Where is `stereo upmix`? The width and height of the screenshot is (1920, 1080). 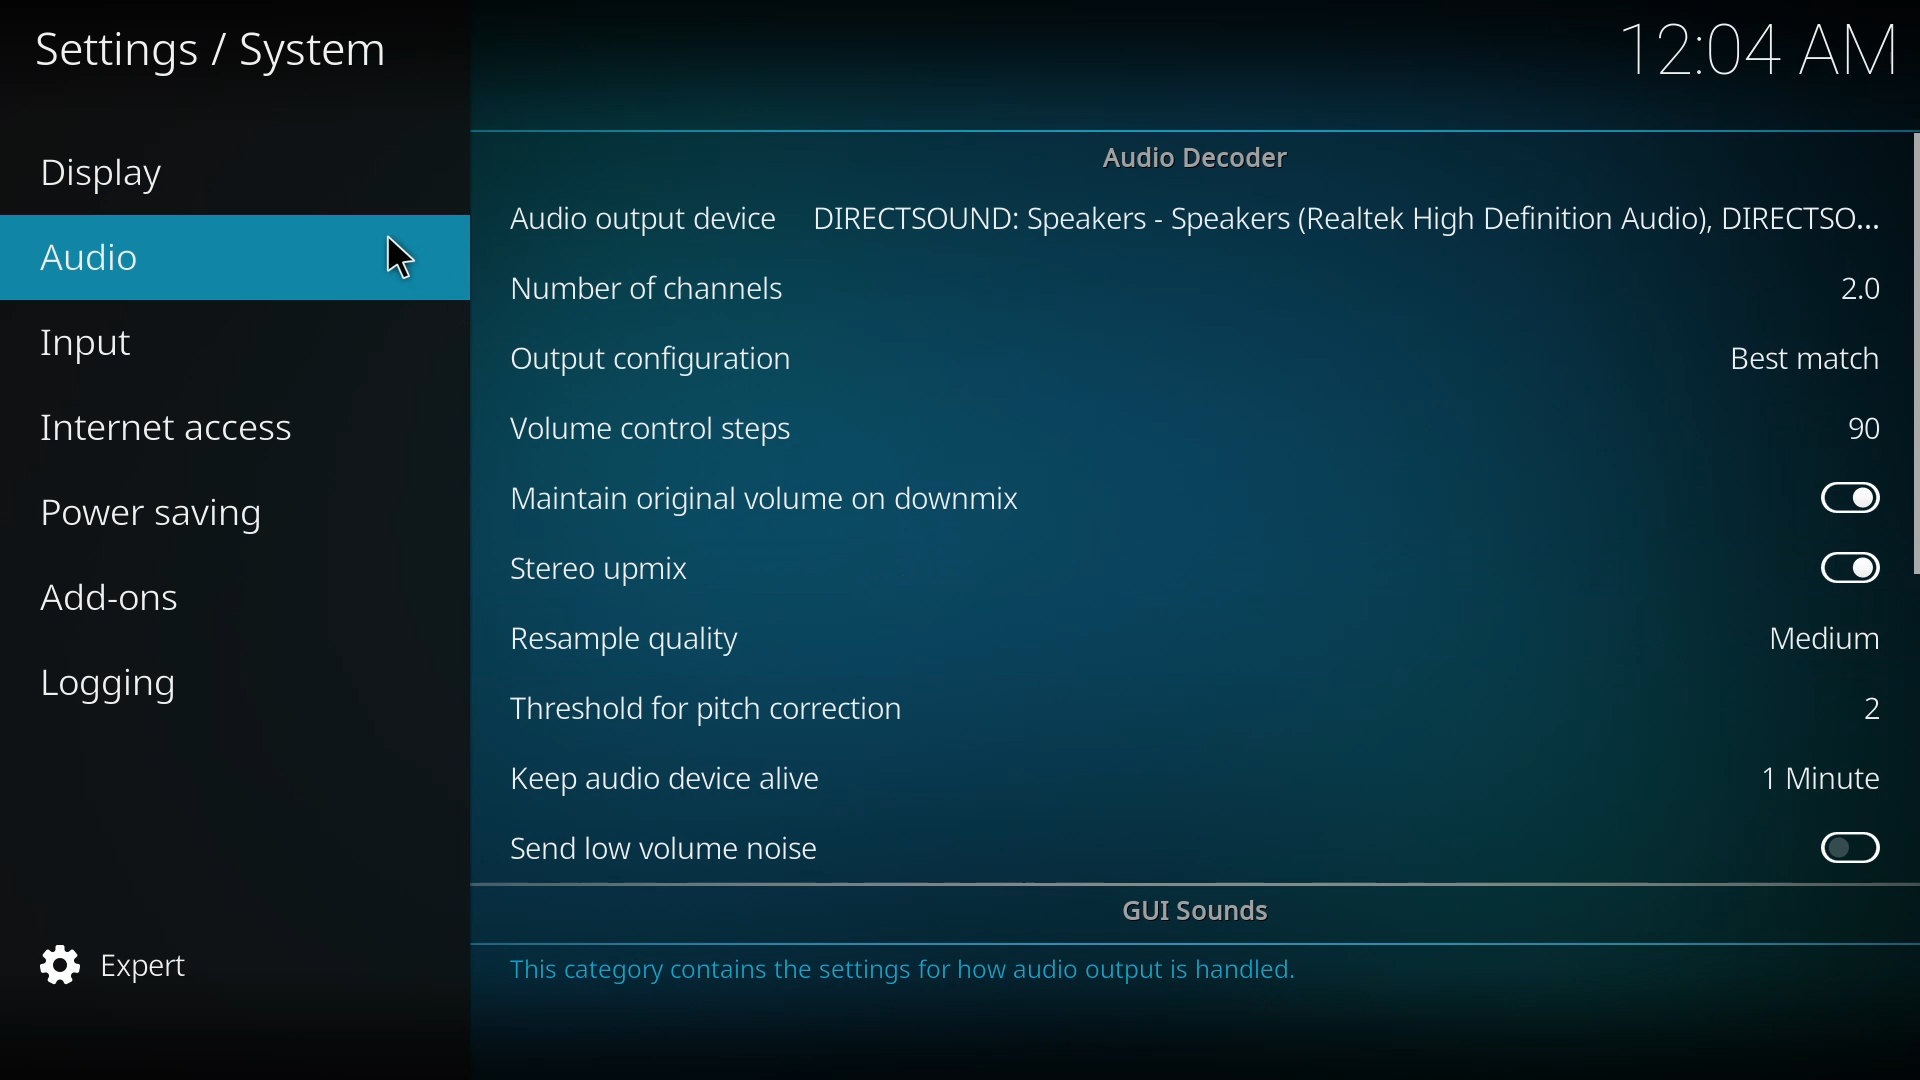 stereo upmix is located at coordinates (615, 569).